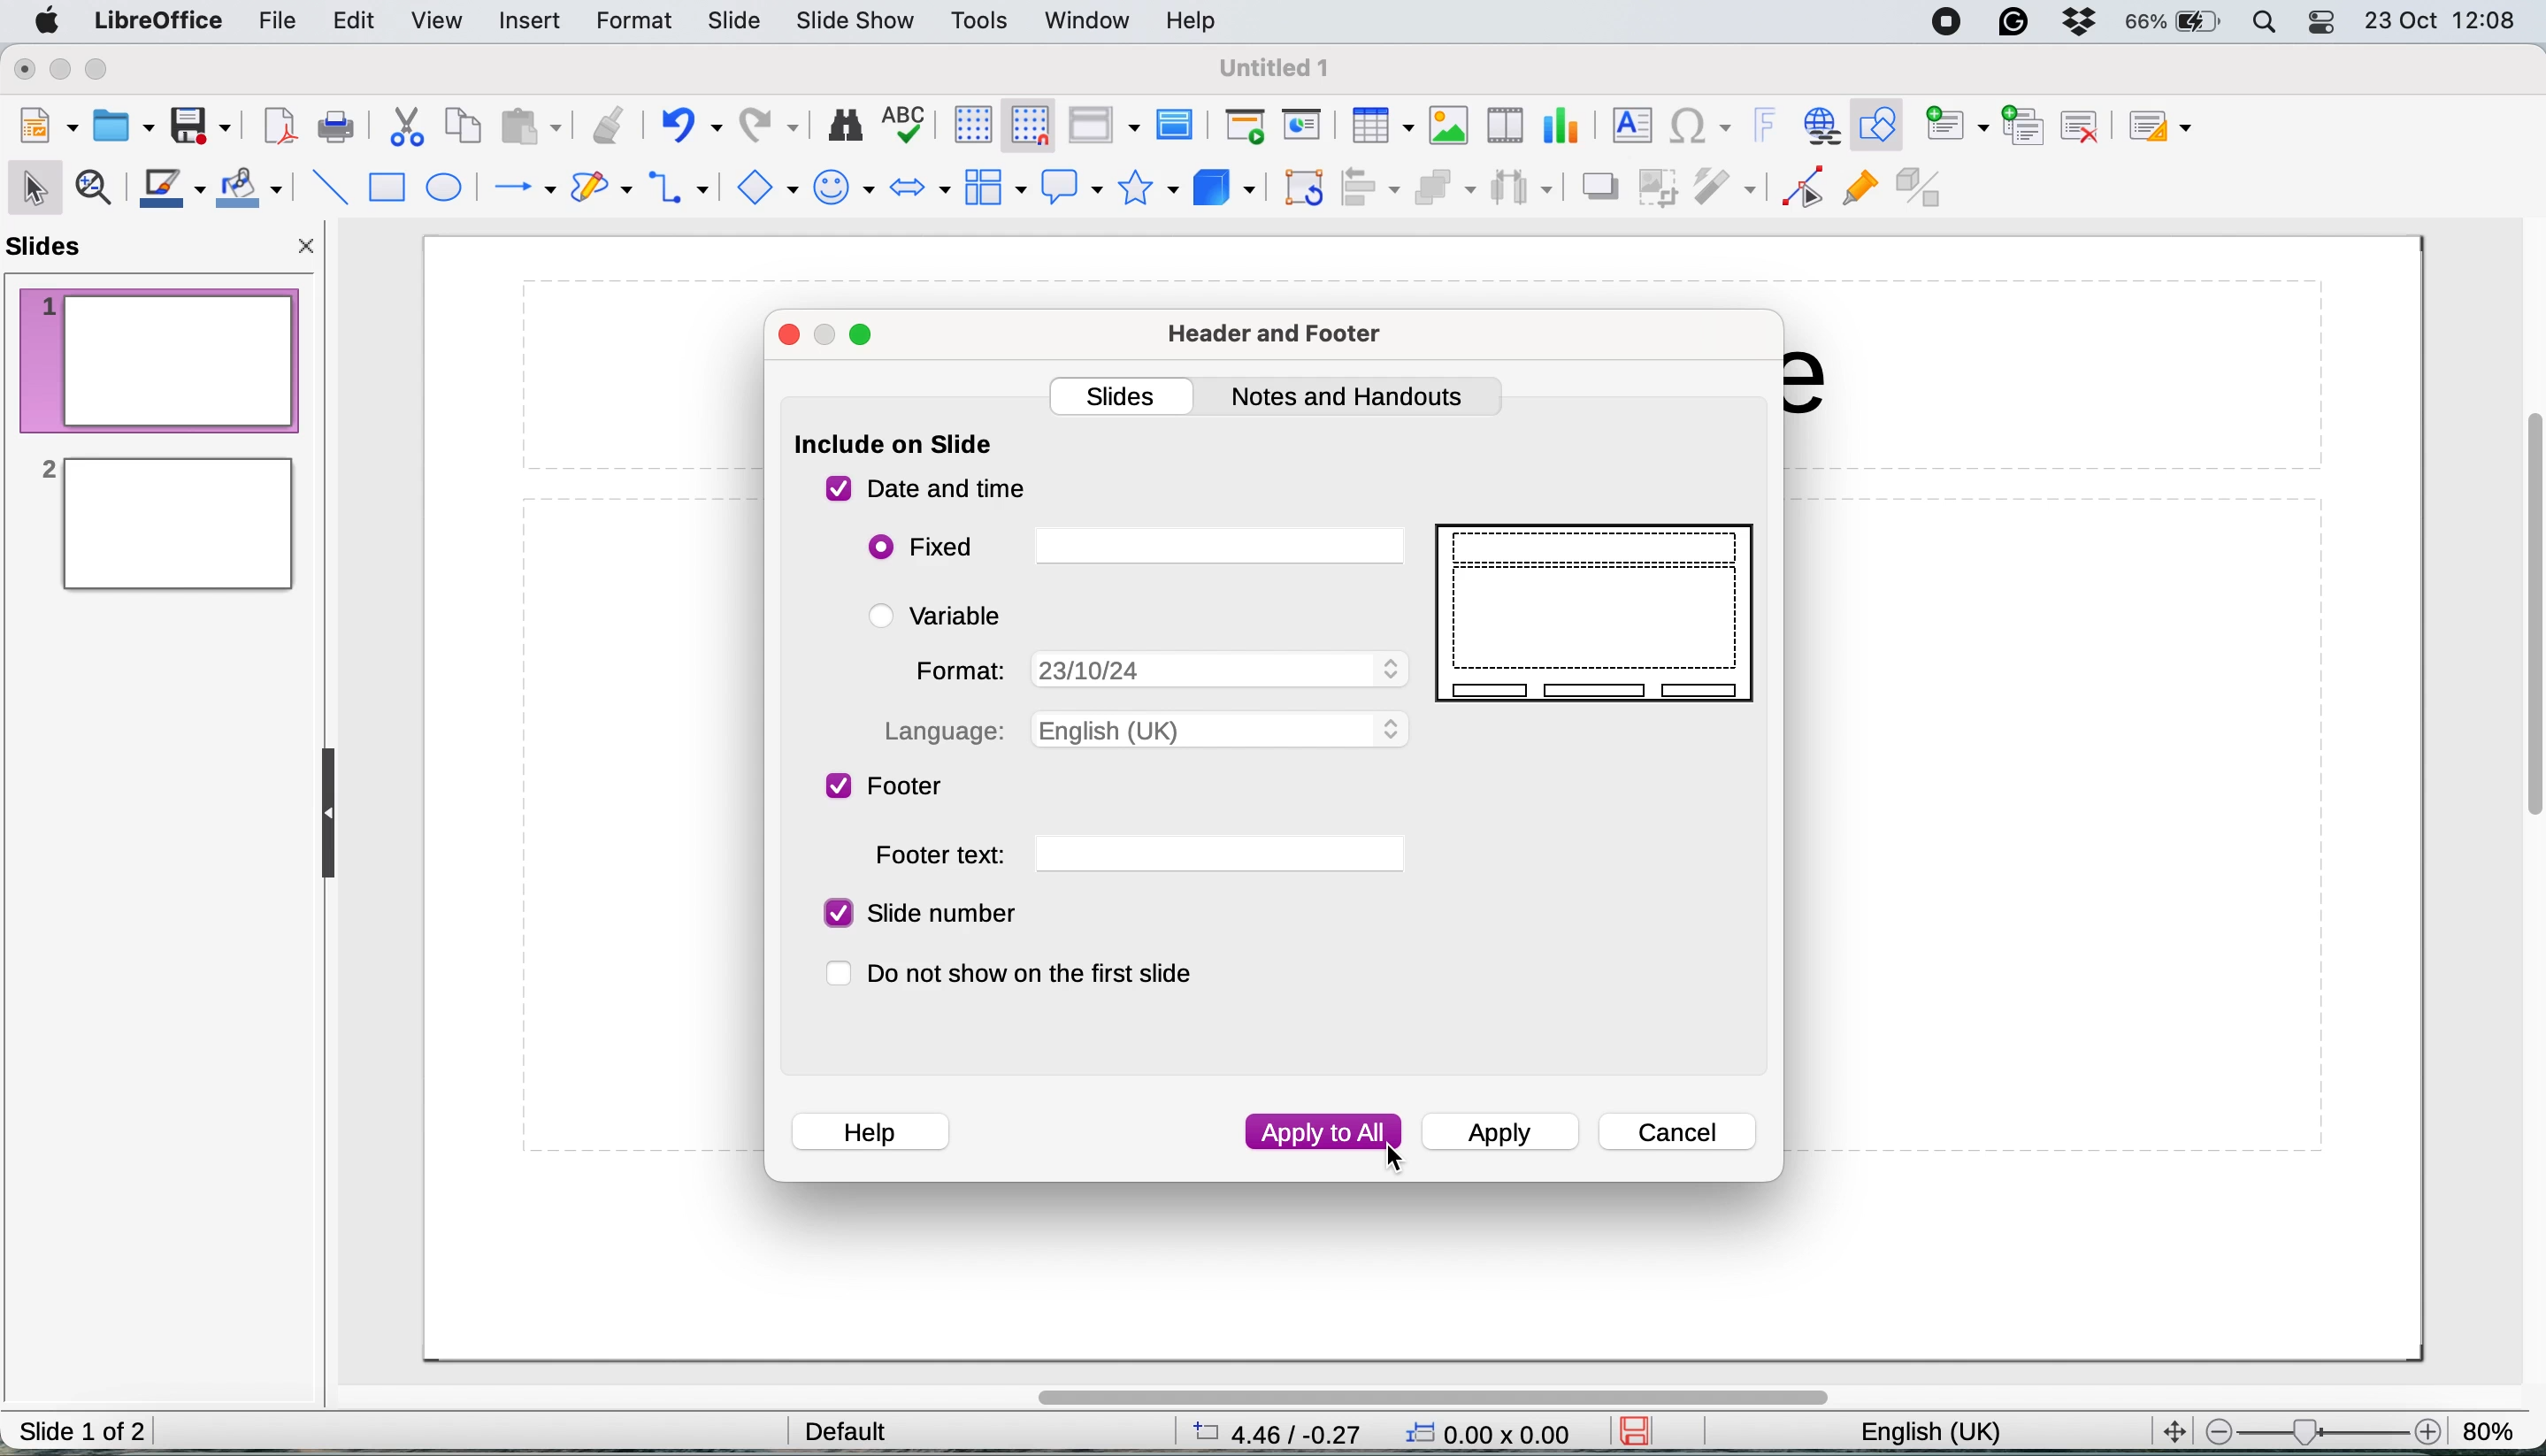  What do you see at coordinates (1307, 191) in the screenshot?
I see `transformations` at bounding box center [1307, 191].